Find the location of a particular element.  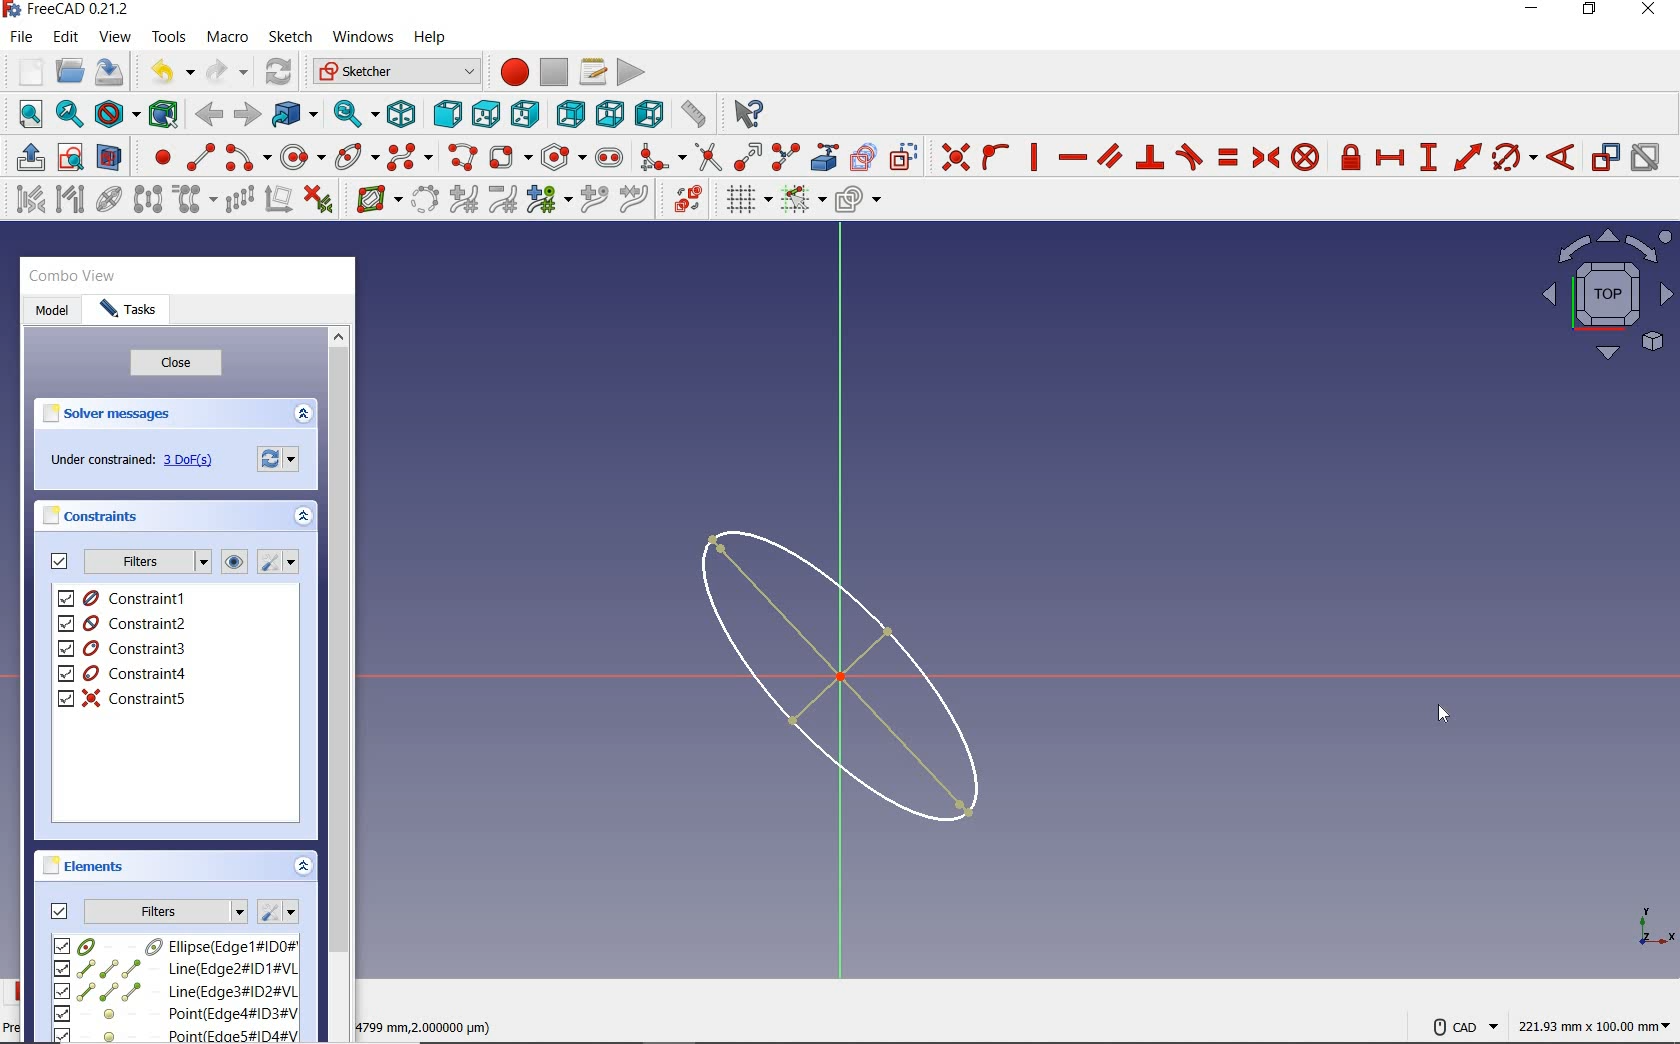

create carbon copy is located at coordinates (864, 155).